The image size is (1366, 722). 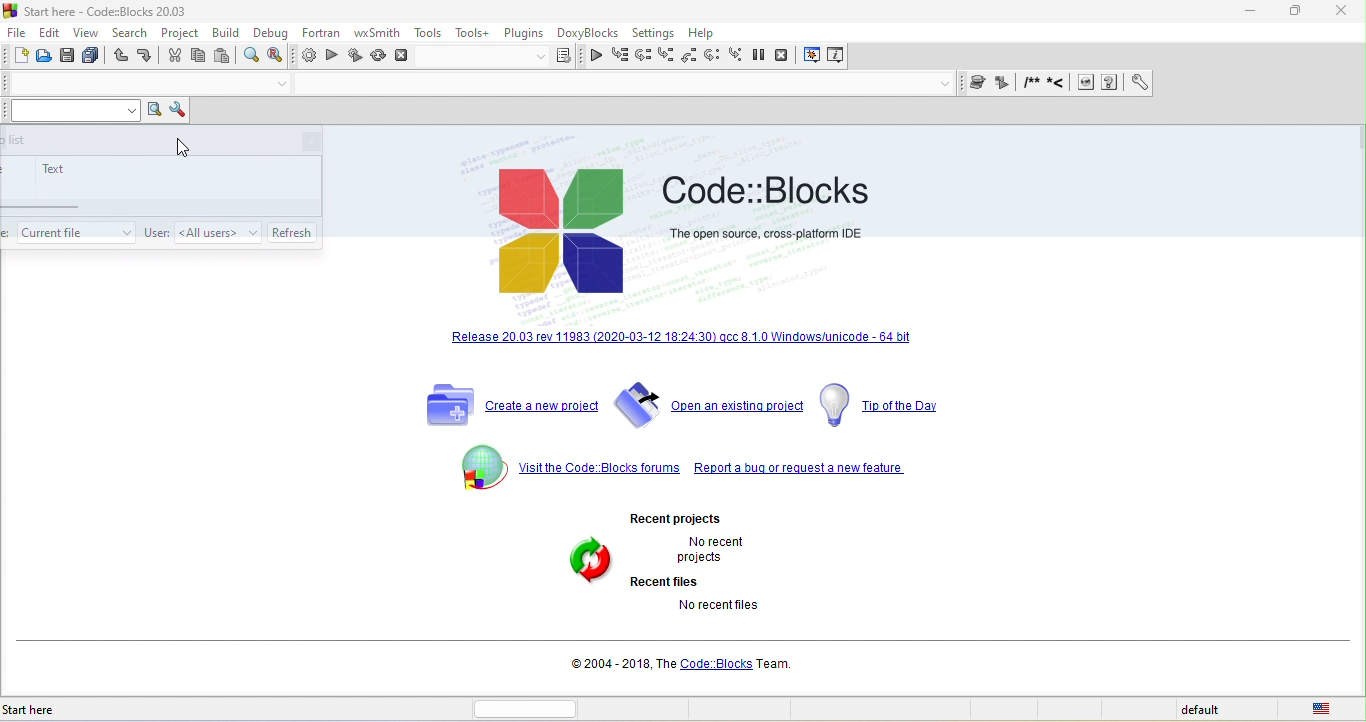 I want to click on doxy wizard, so click(x=981, y=83).